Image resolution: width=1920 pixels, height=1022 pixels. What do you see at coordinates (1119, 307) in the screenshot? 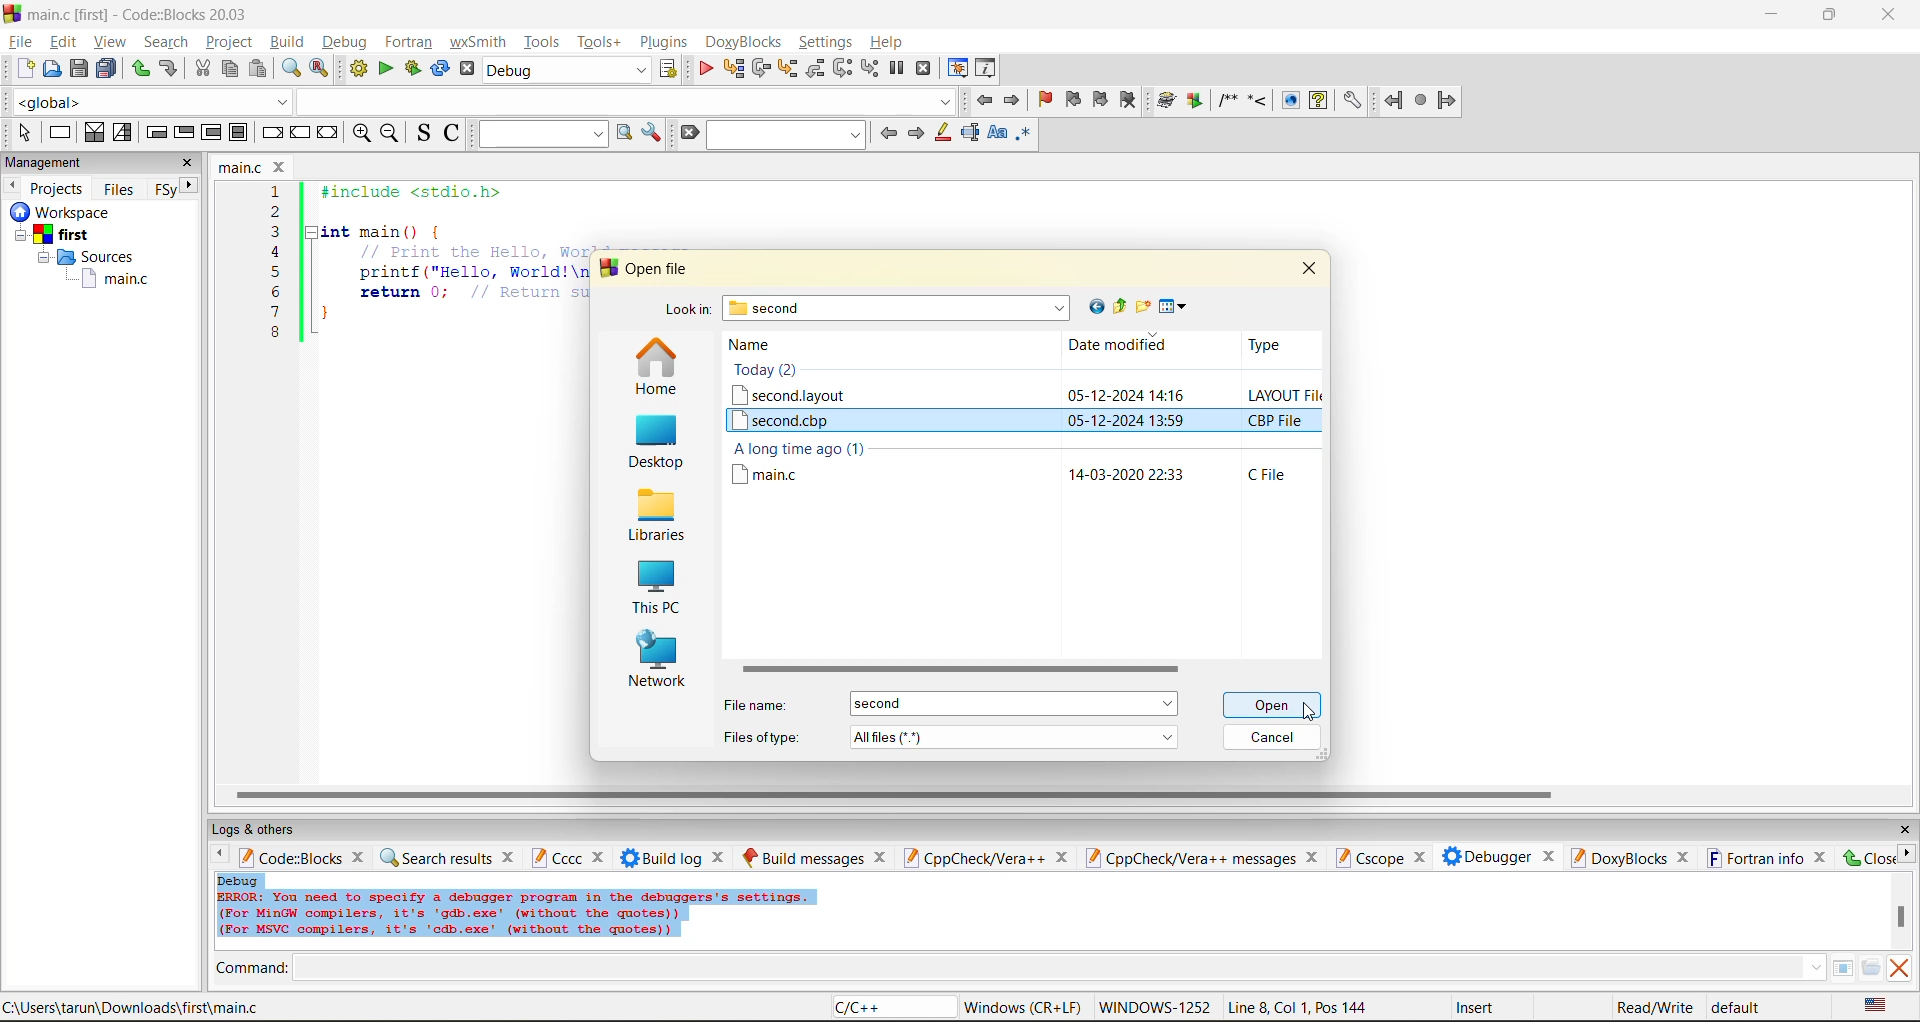
I see `up one level` at bounding box center [1119, 307].